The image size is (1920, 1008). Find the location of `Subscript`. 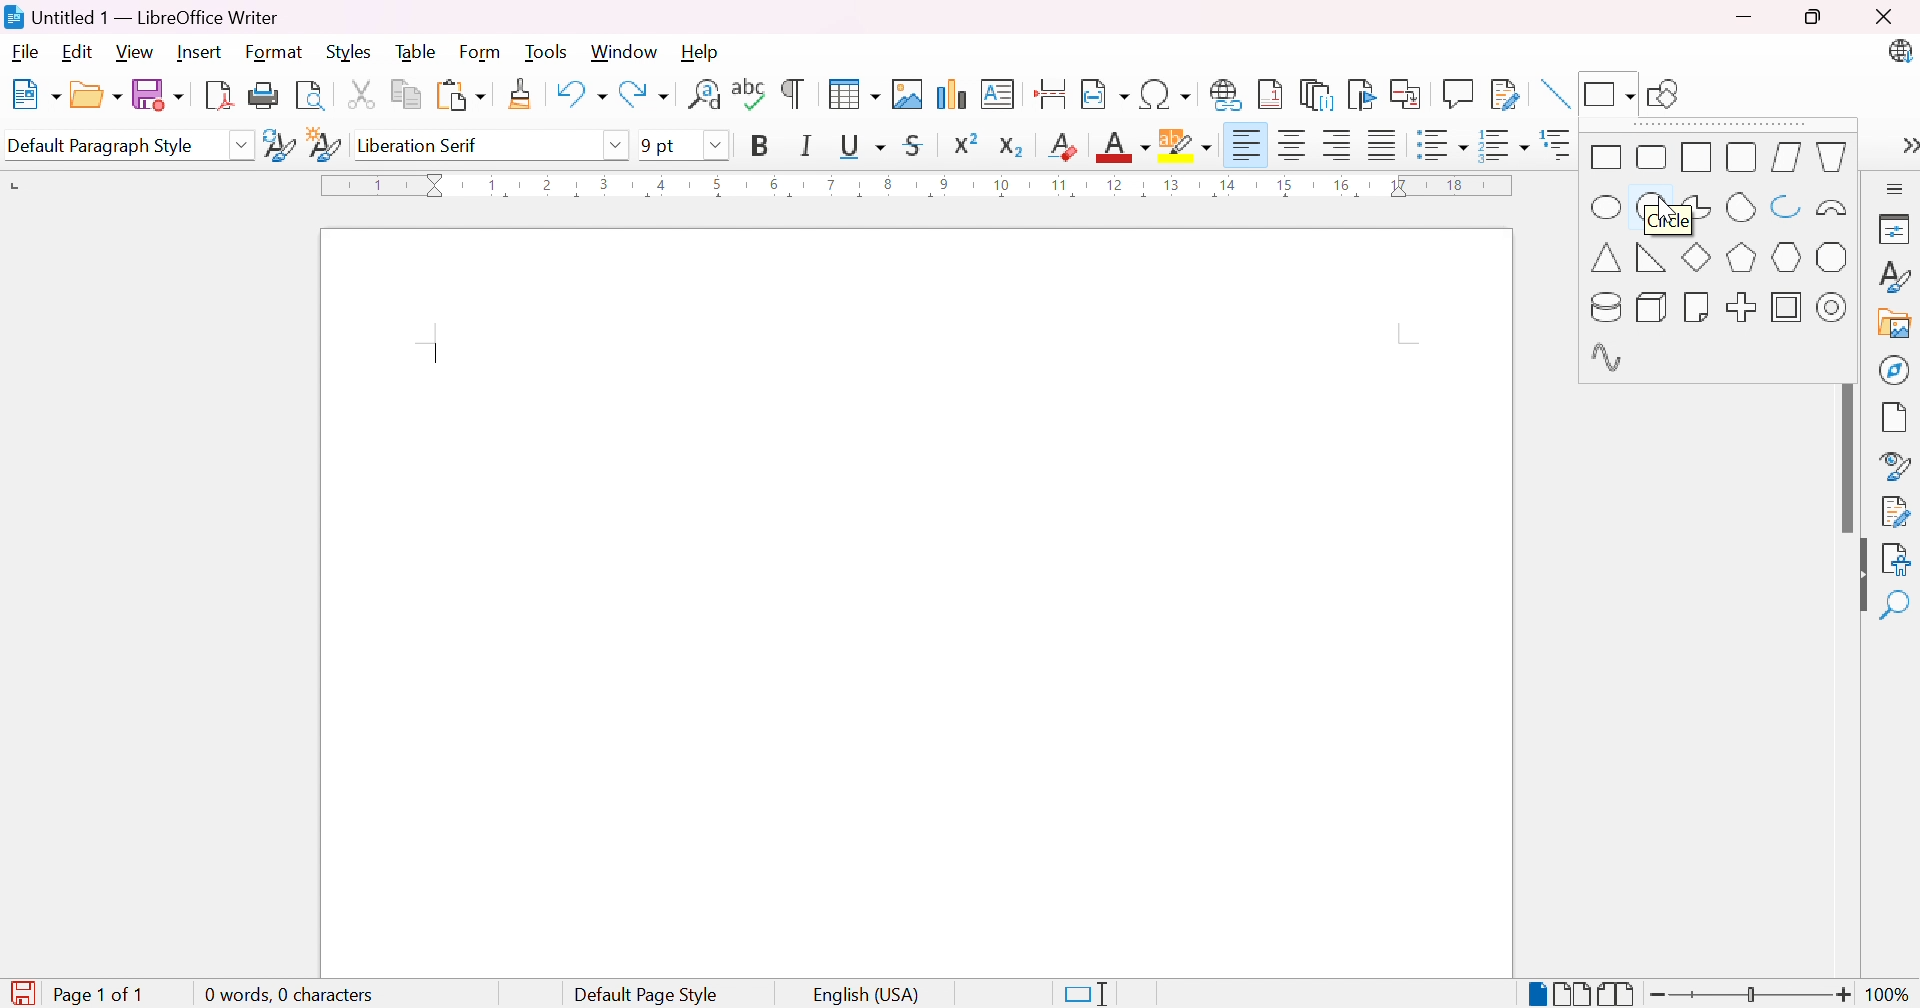

Subscript is located at coordinates (1012, 147).